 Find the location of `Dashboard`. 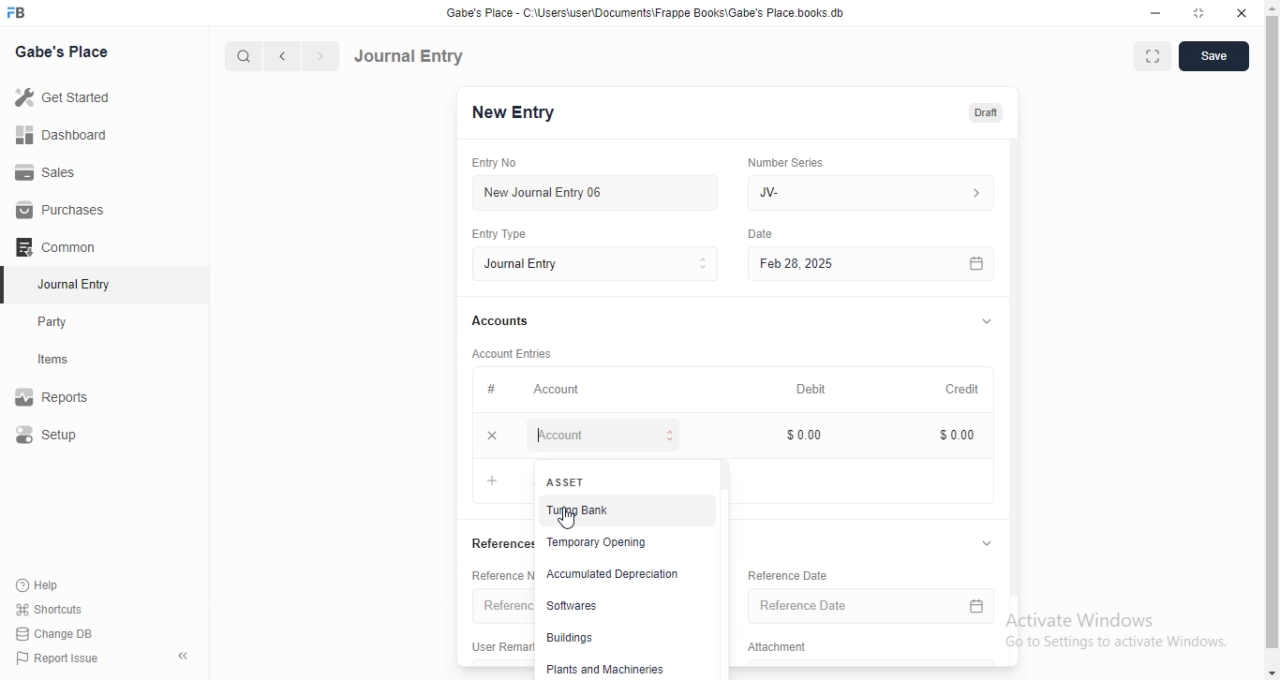

Dashboard is located at coordinates (66, 134).